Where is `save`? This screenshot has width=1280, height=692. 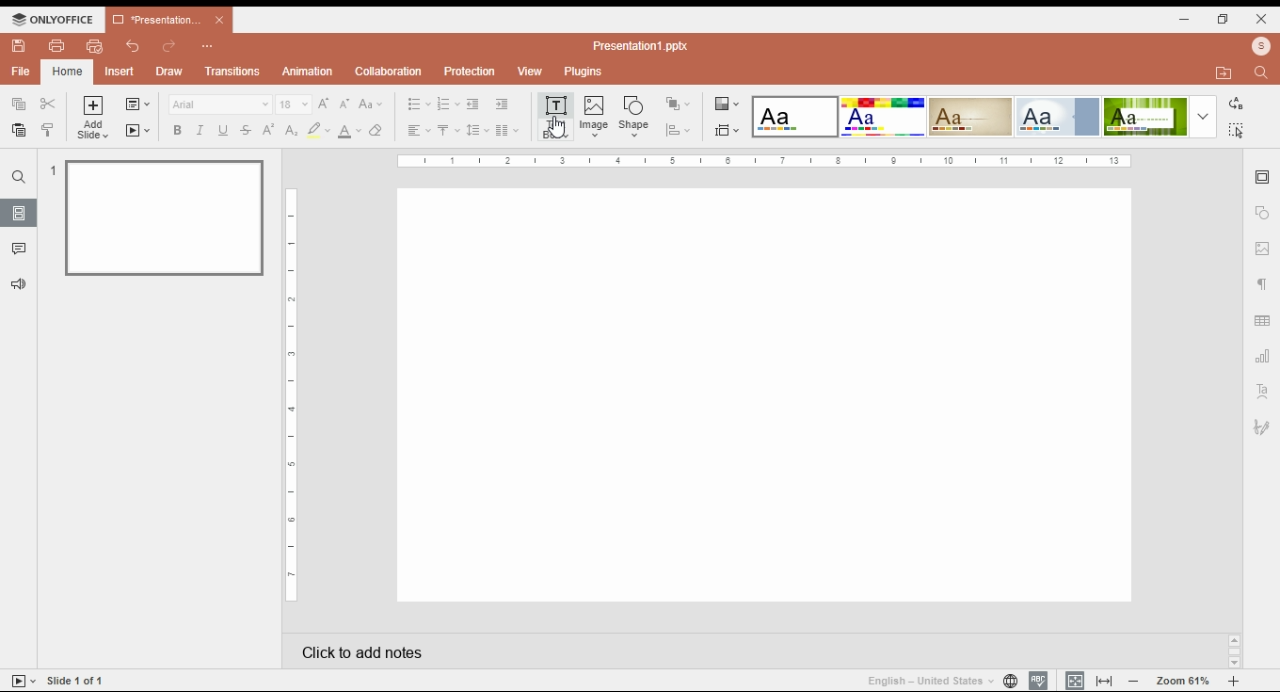 save is located at coordinates (20, 46).